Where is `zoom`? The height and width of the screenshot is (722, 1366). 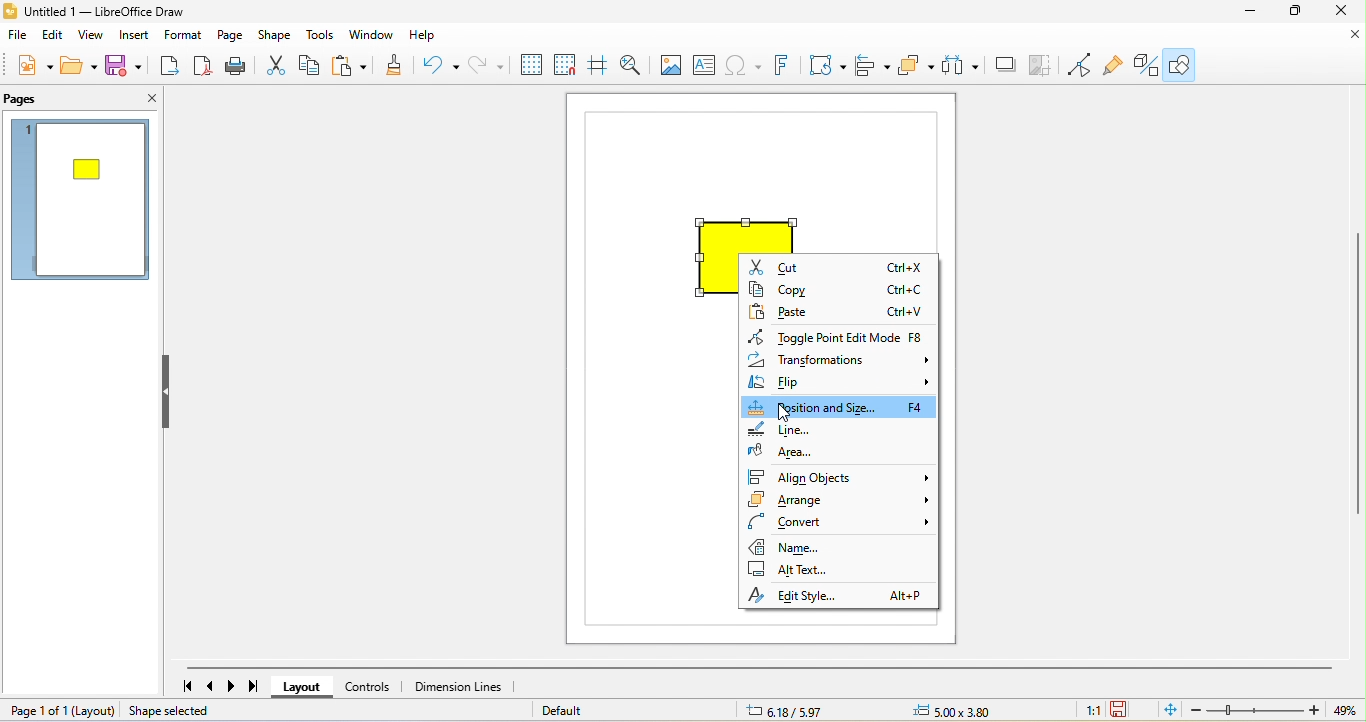 zoom is located at coordinates (1278, 710).